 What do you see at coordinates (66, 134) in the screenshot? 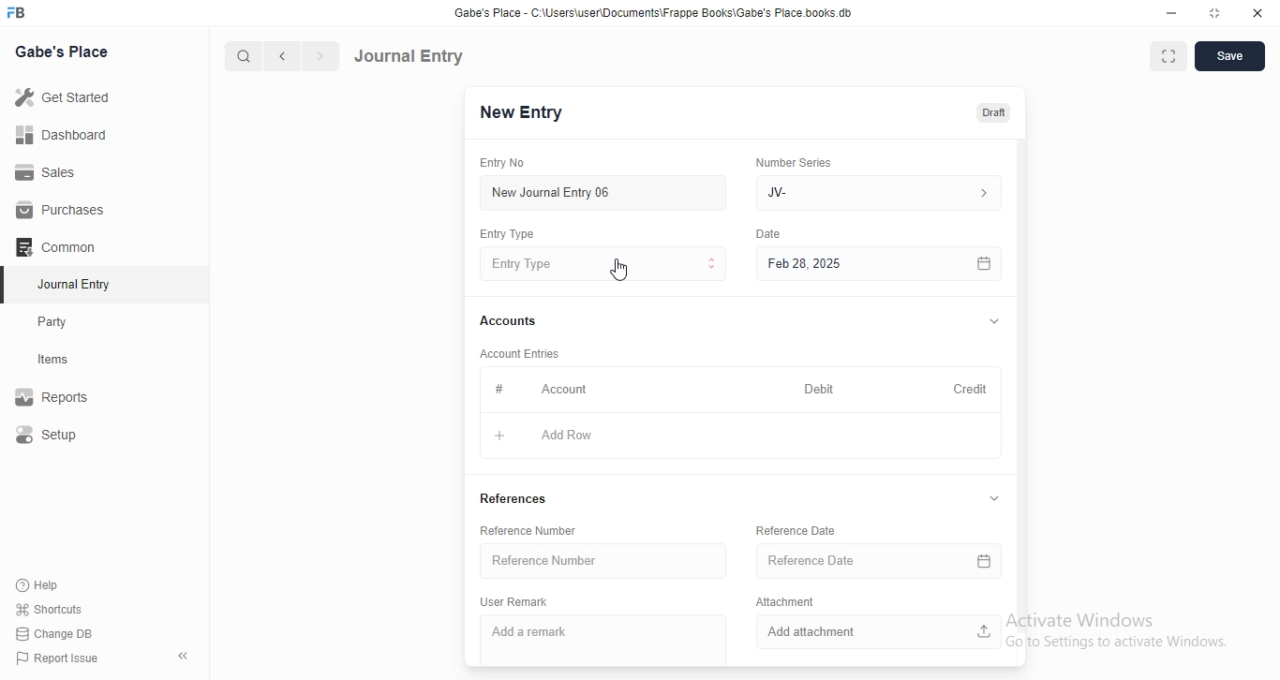
I see `Dashboard` at bounding box center [66, 134].